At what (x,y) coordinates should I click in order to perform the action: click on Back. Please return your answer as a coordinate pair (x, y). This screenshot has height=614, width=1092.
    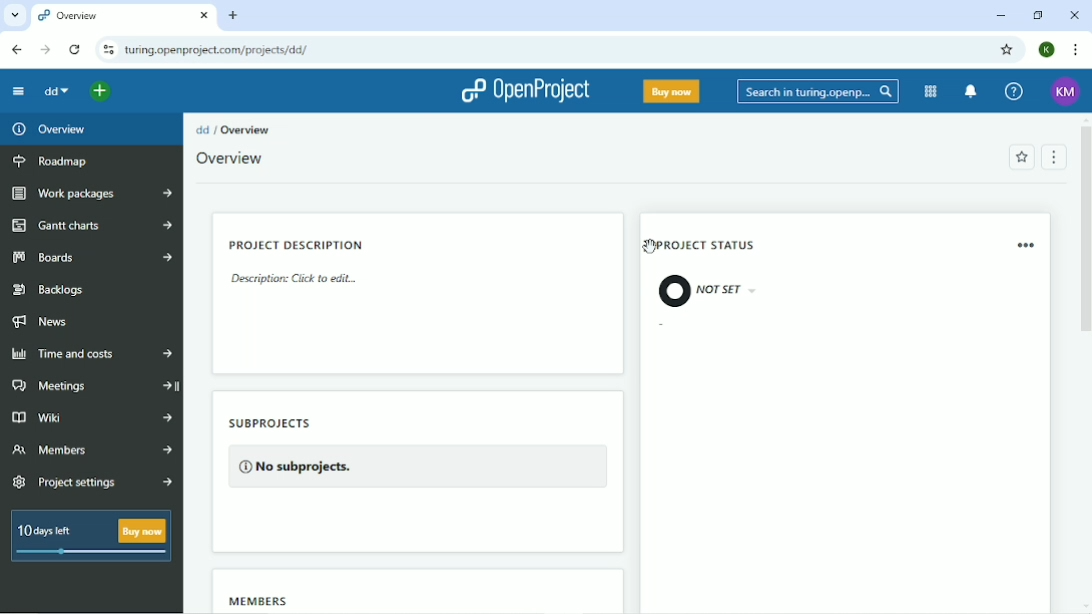
    Looking at the image, I should click on (17, 49).